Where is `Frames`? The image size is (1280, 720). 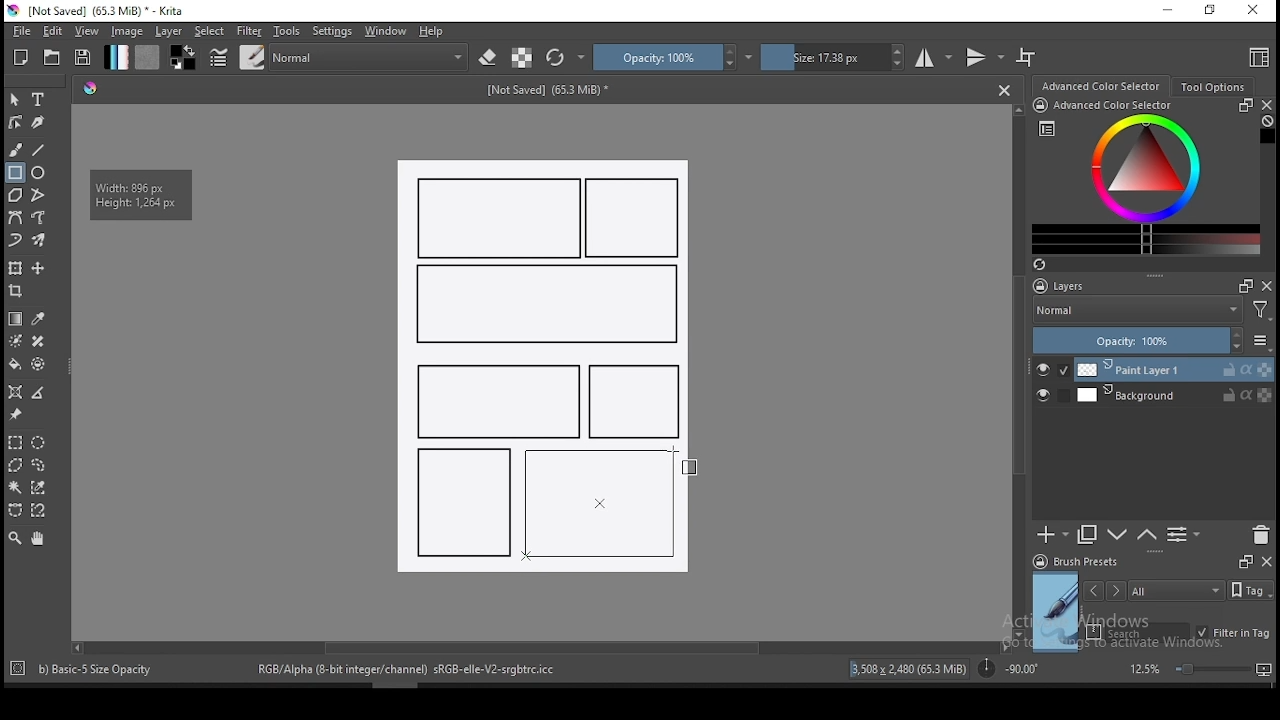
Frames is located at coordinates (1240, 285).